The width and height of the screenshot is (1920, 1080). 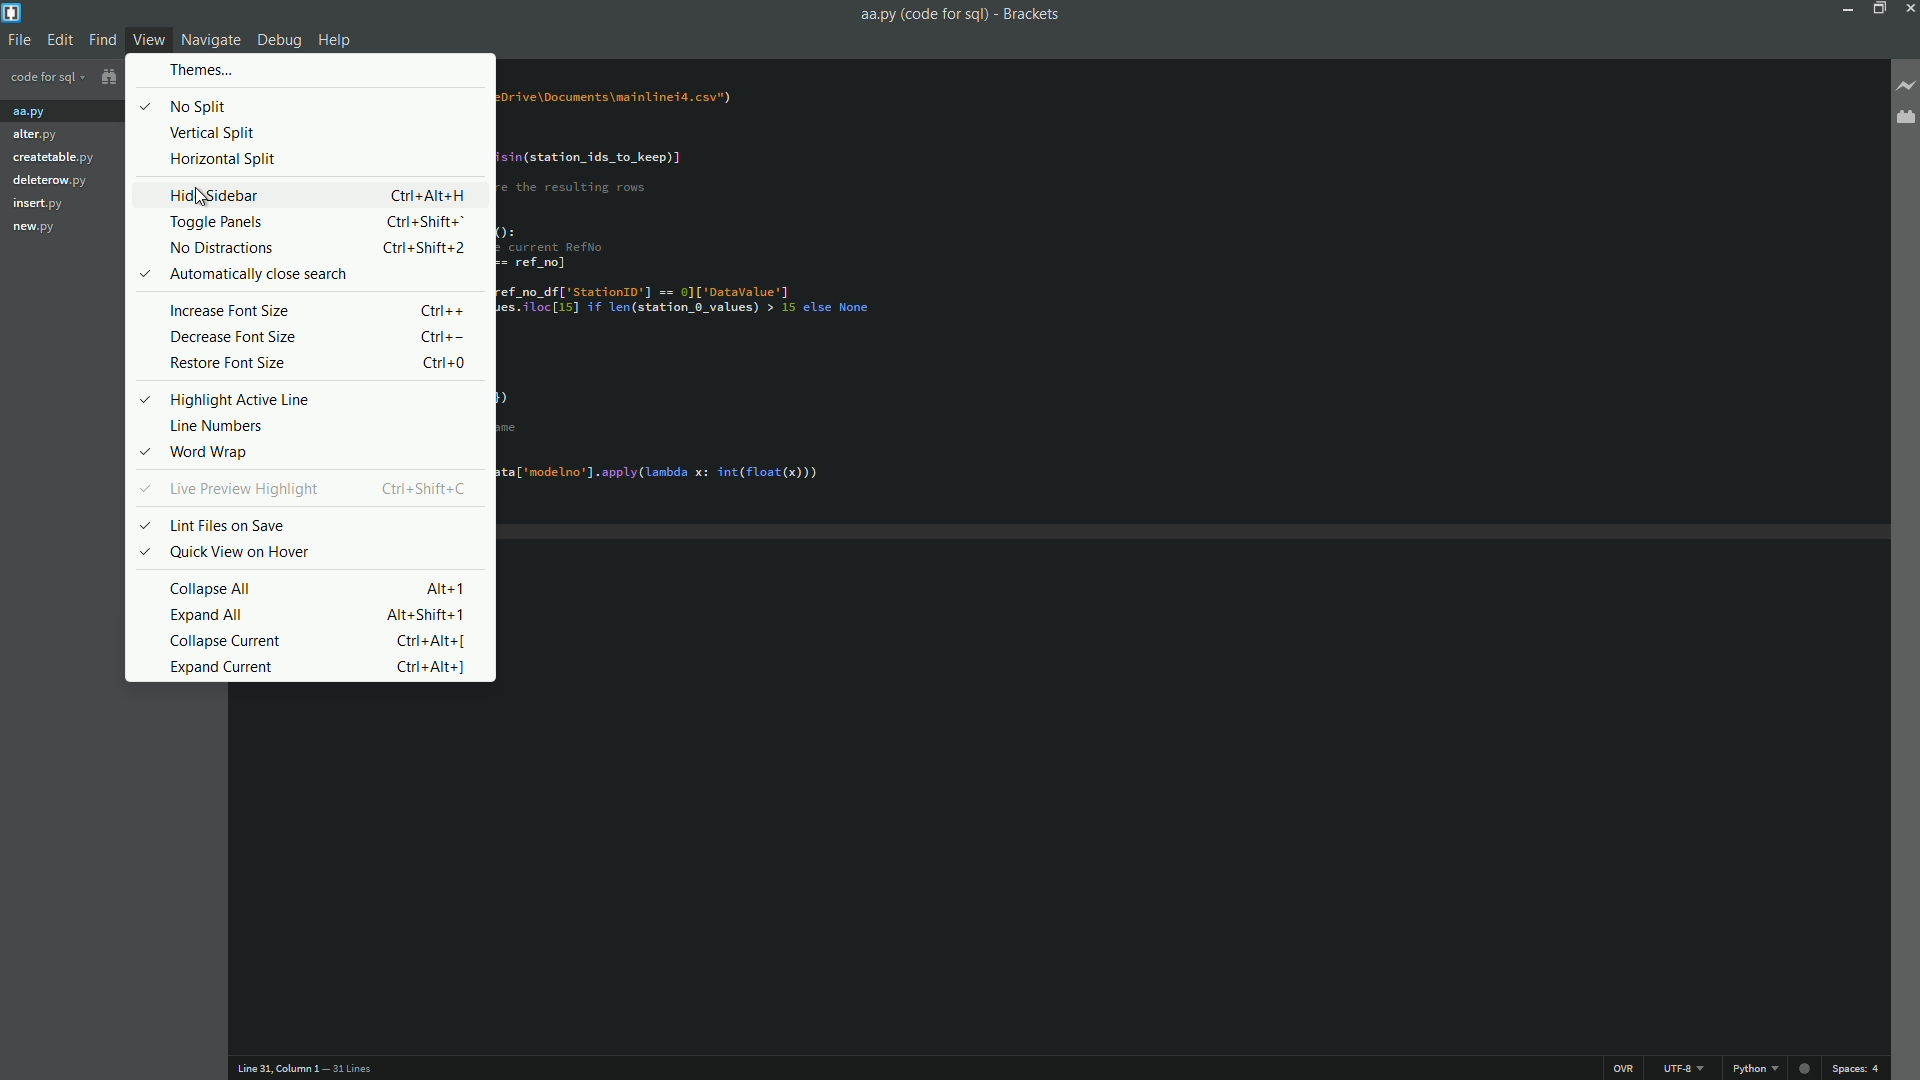 What do you see at coordinates (99, 76) in the screenshot?
I see `show in file tree button` at bounding box center [99, 76].